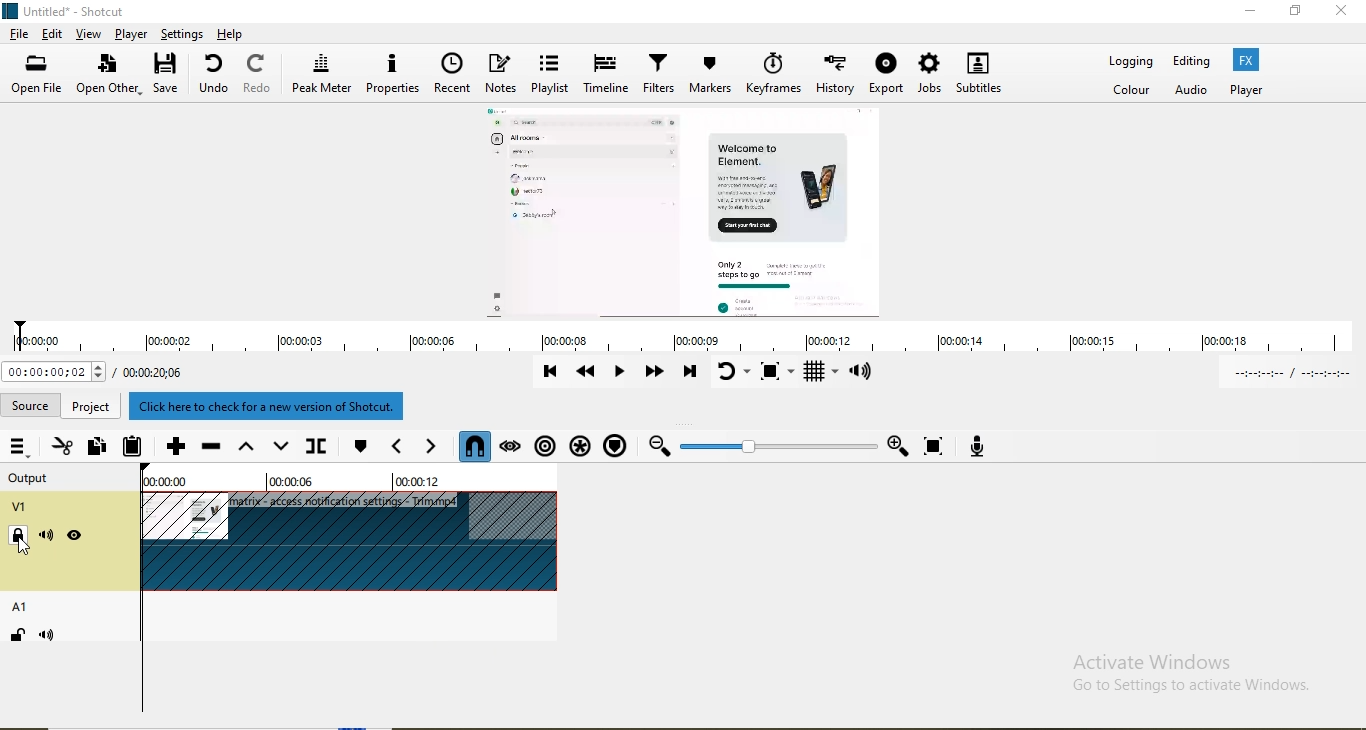 This screenshot has width=1366, height=730. I want to click on Save, so click(170, 73).